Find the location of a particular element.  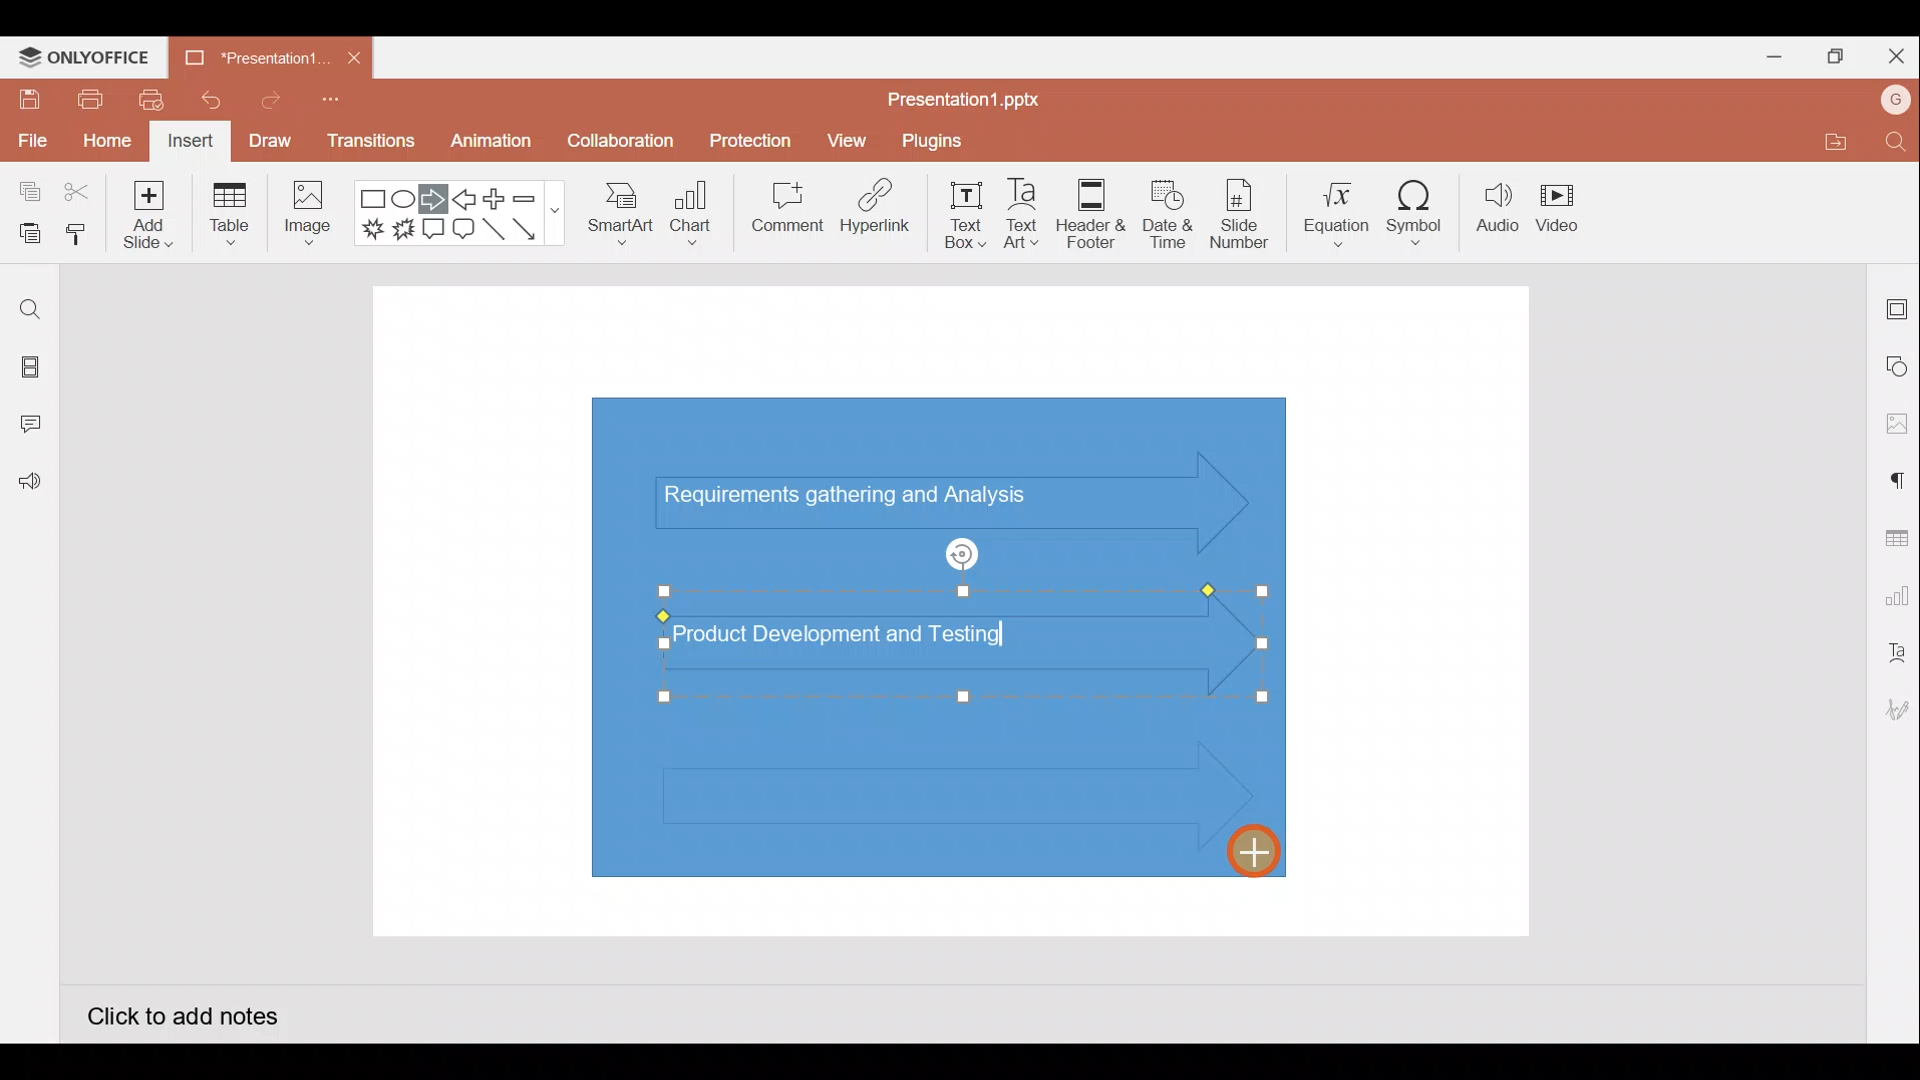

Rounded Rectangular callout is located at coordinates (463, 226).